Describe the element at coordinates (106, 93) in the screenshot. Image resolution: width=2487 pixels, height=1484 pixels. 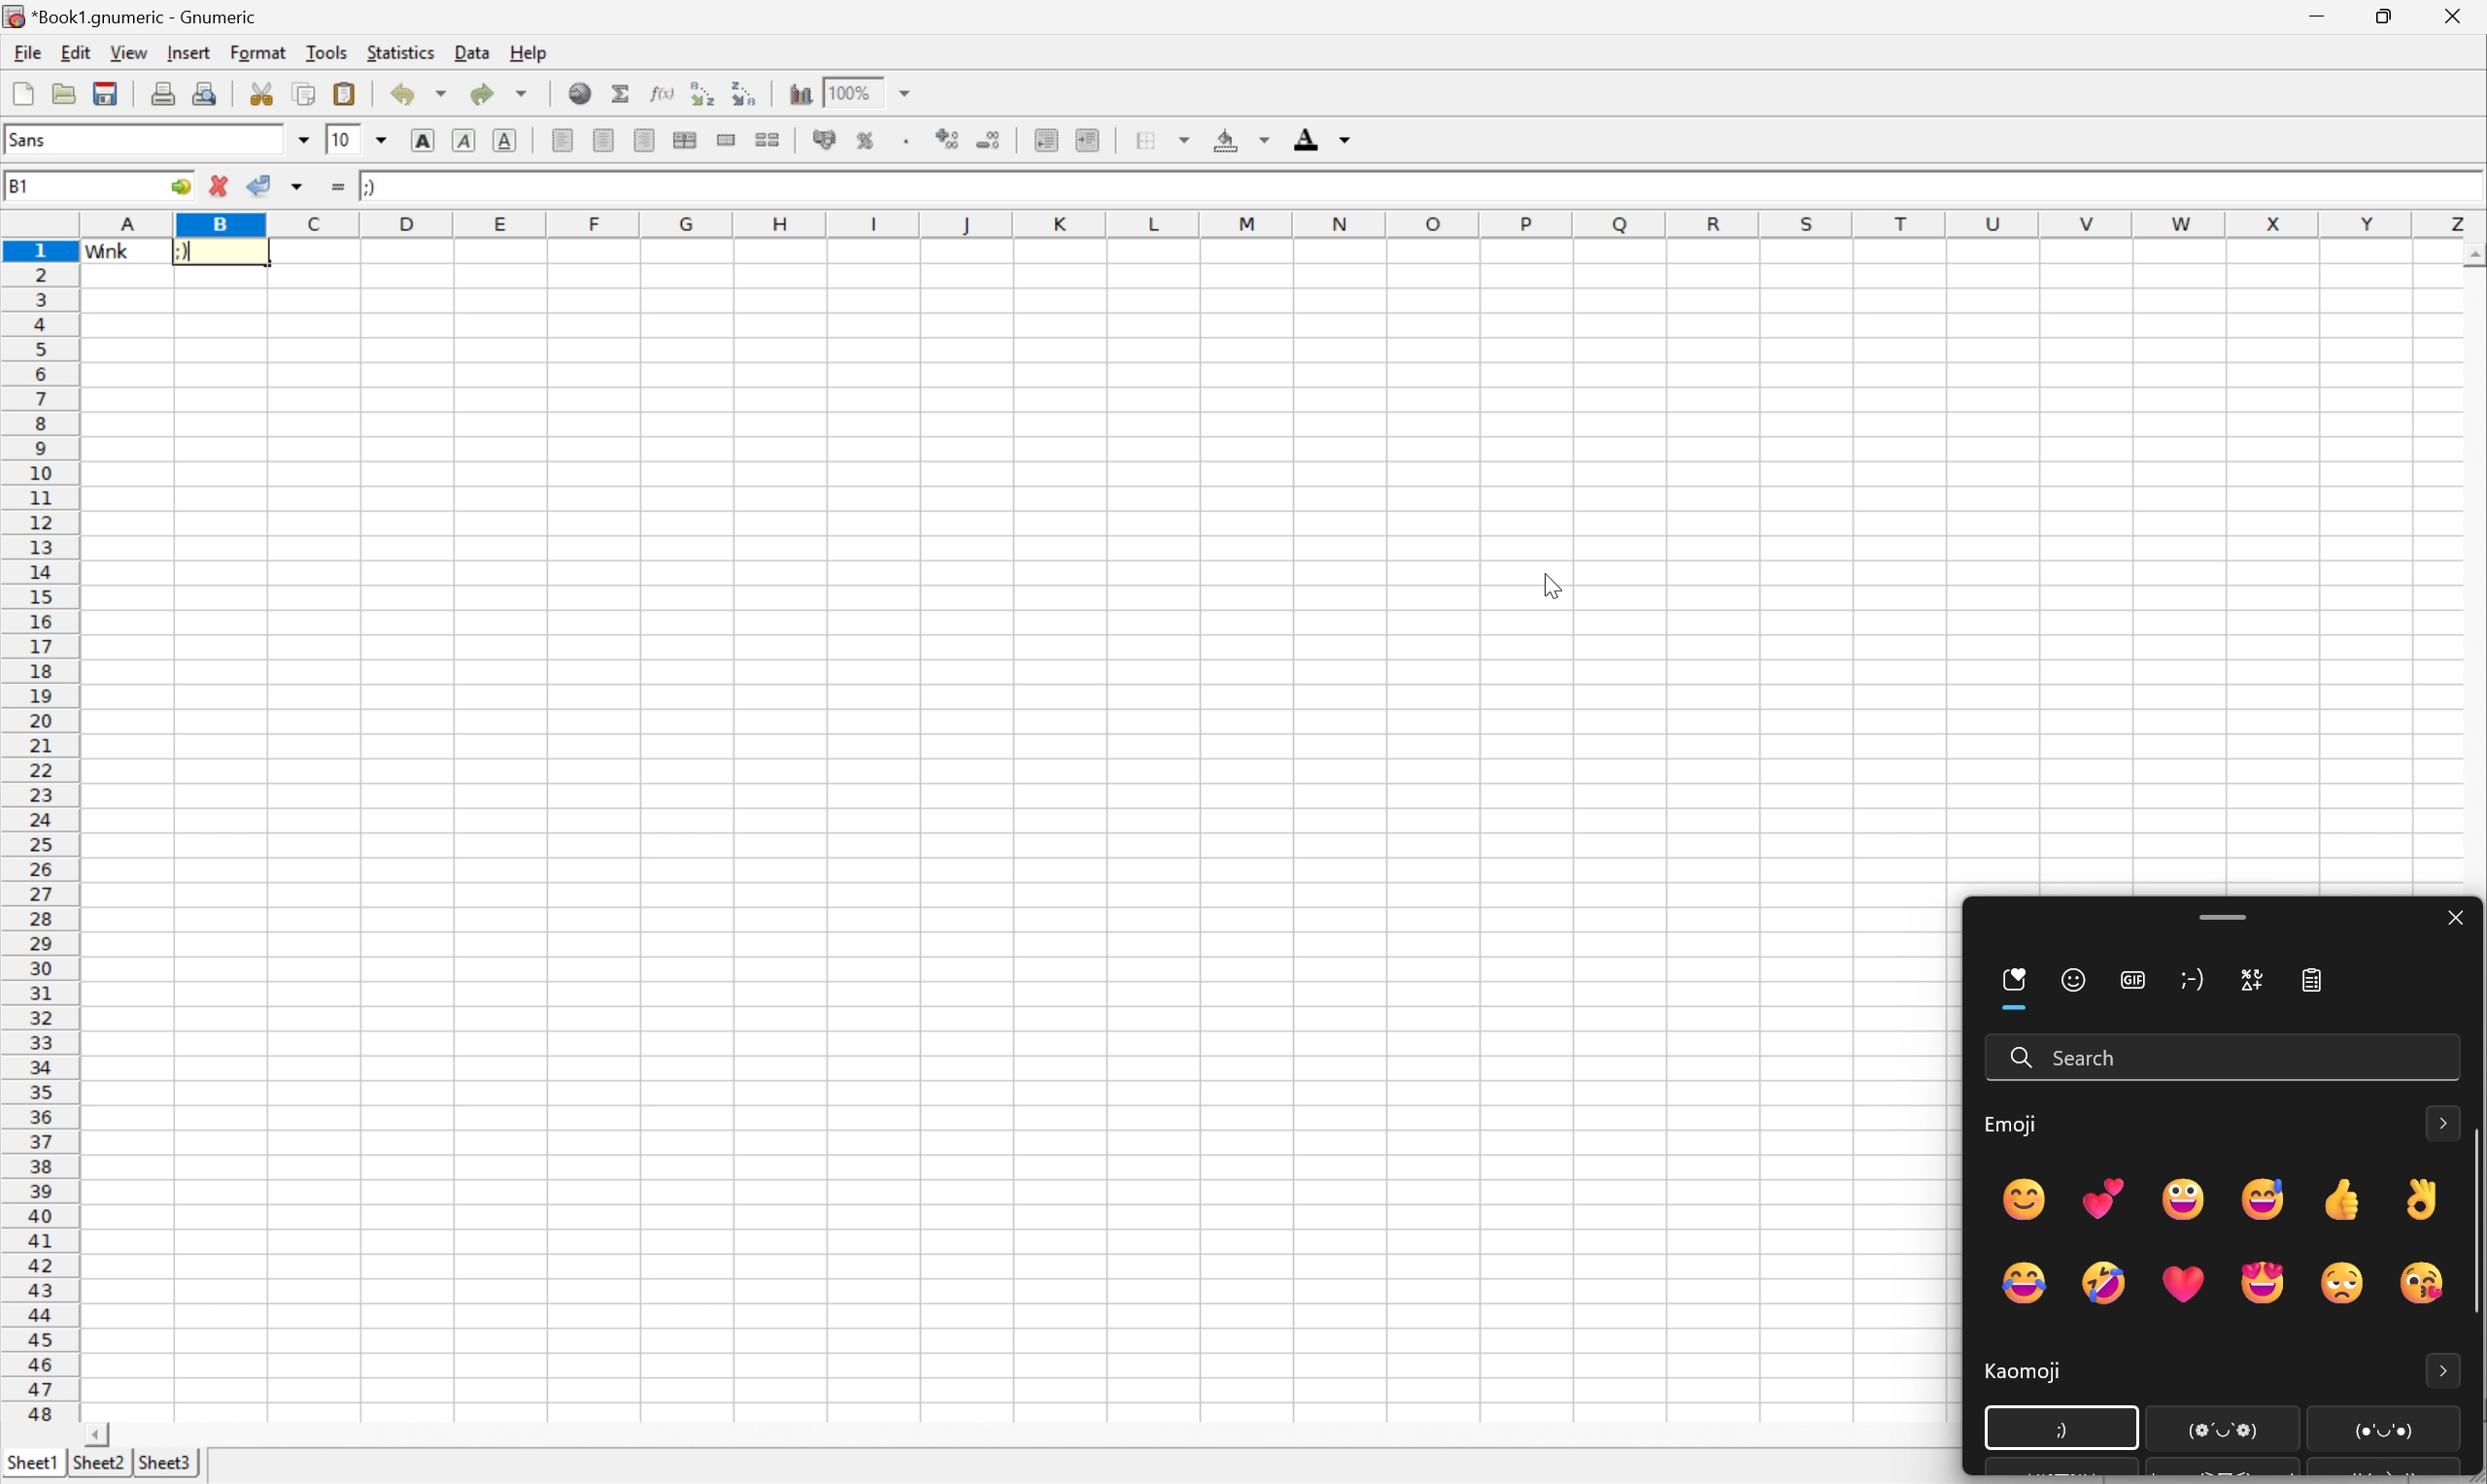
I see `save current workbook` at that location.